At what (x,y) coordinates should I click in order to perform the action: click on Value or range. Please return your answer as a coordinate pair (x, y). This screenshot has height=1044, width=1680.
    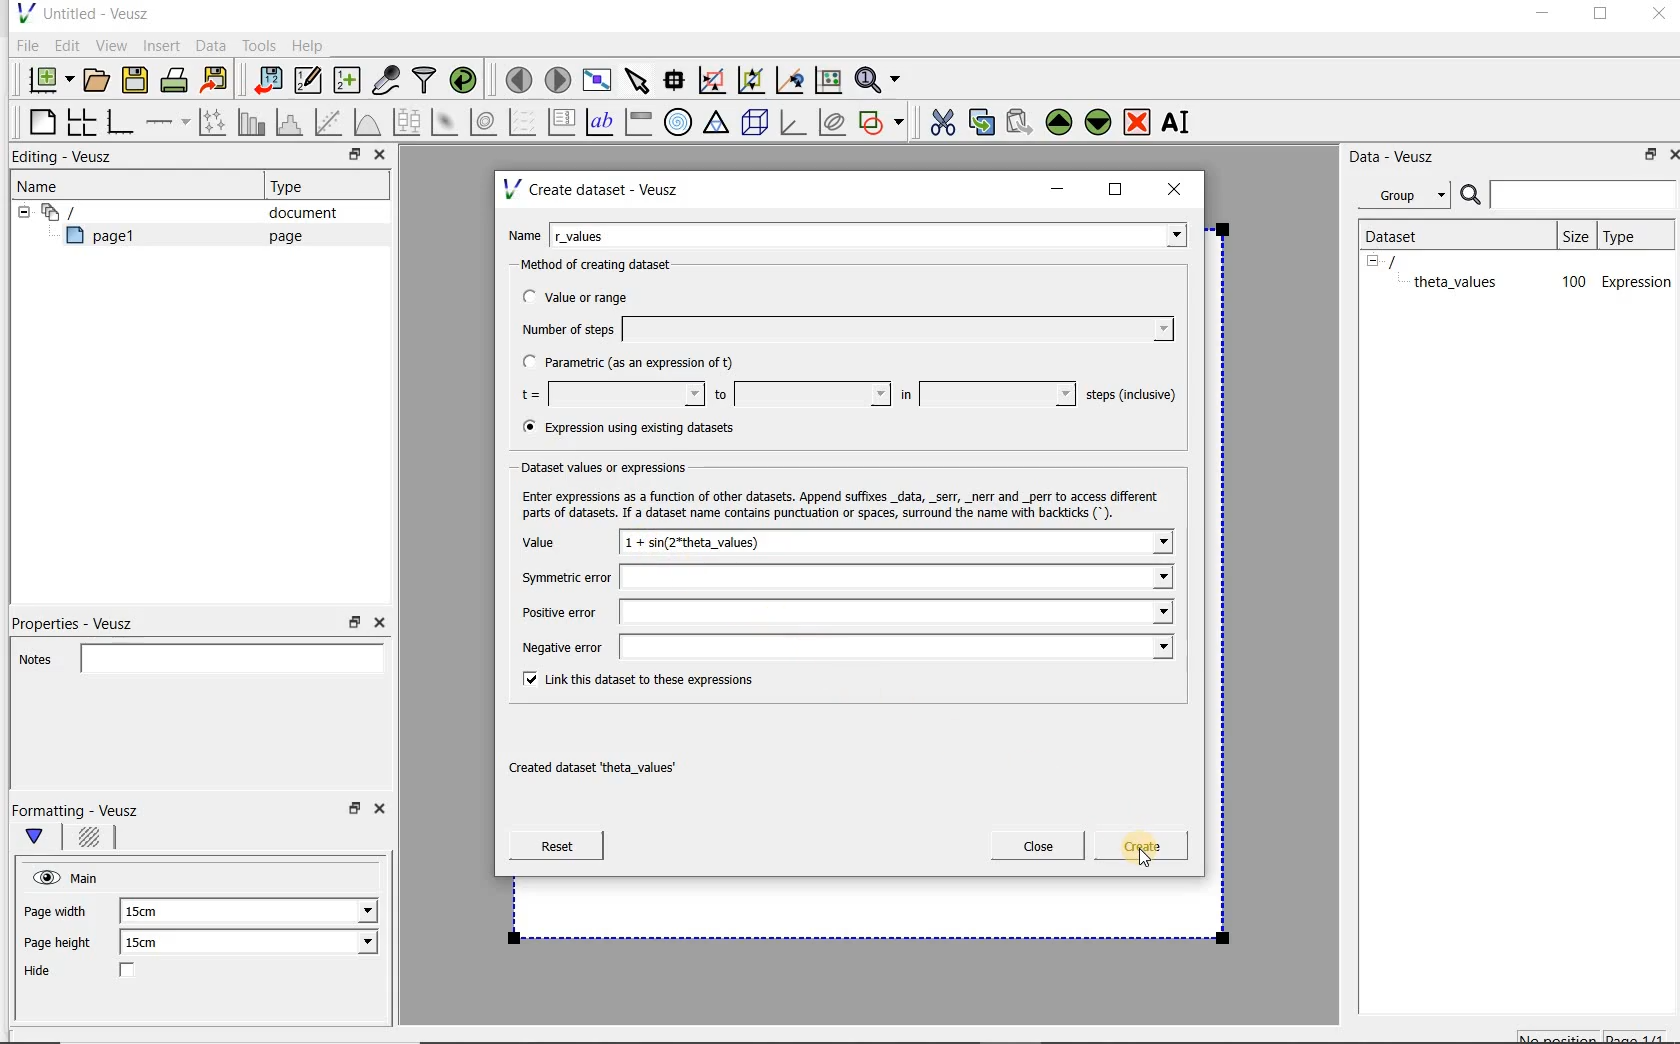
    Looking at the image, I should click on (593, 294).